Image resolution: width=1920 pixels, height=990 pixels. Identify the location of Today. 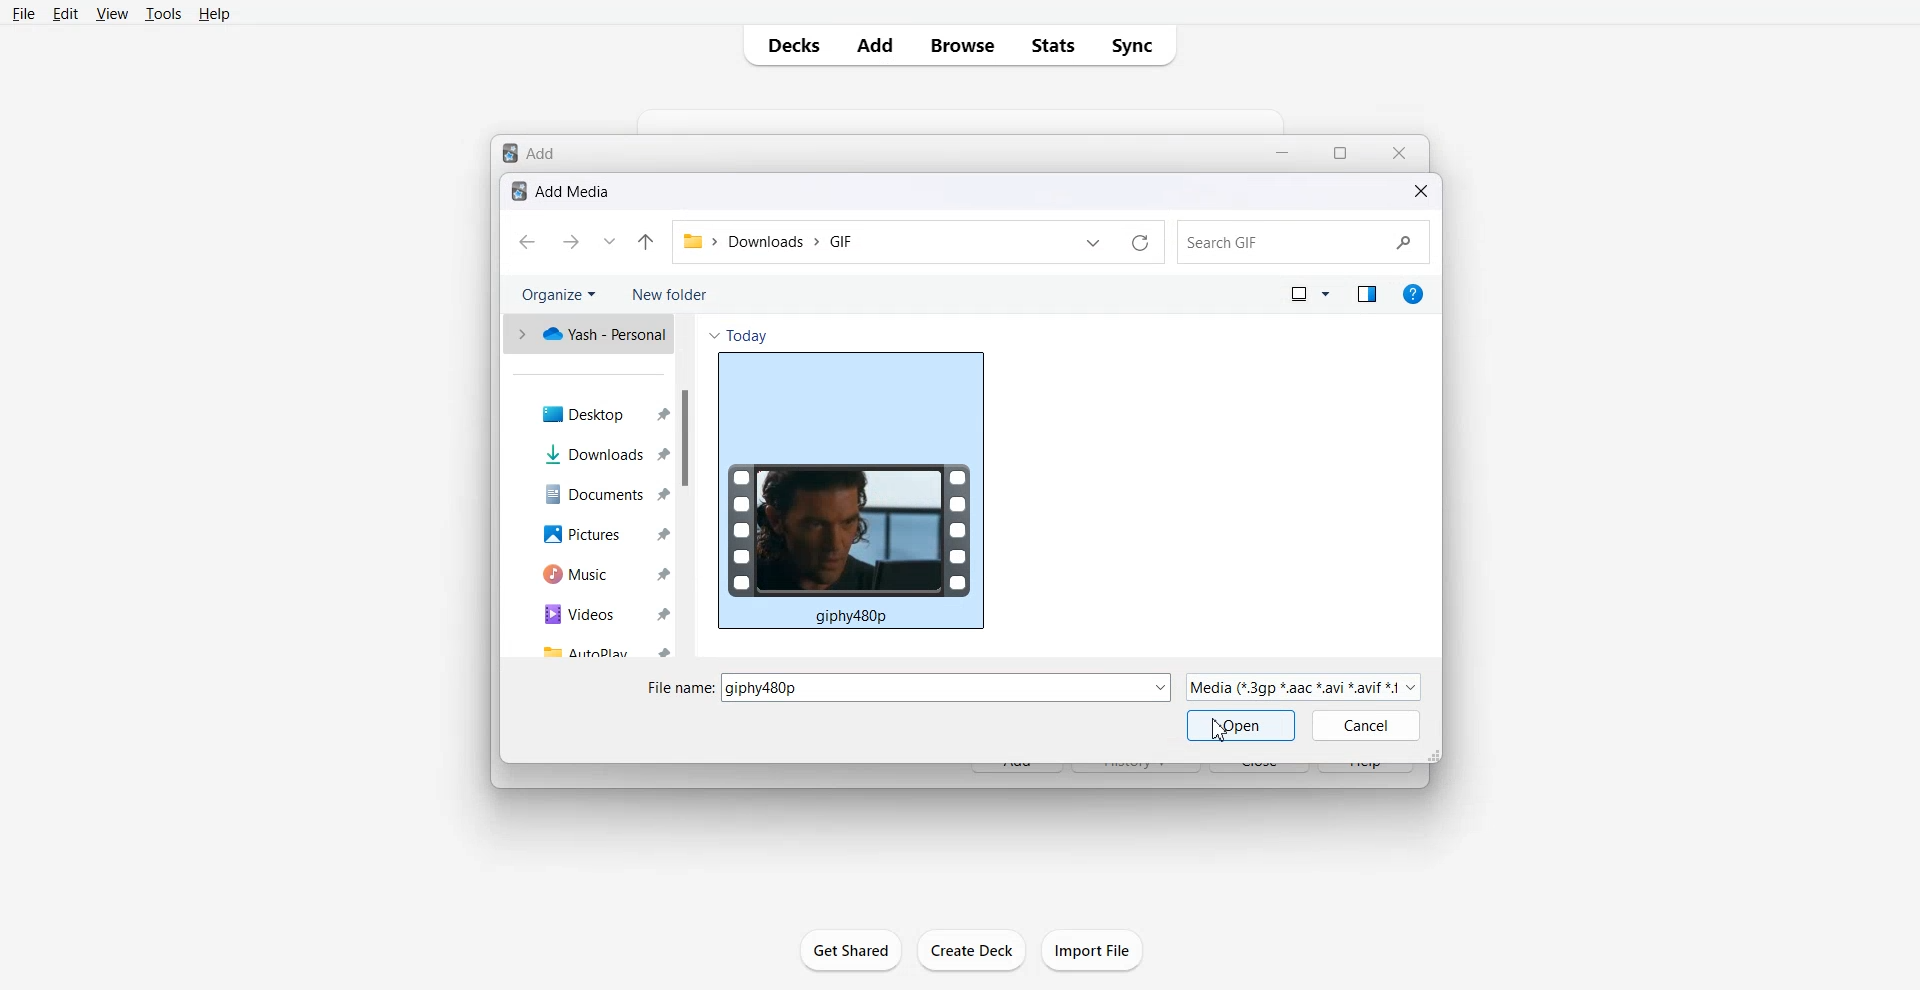
(737, 333).